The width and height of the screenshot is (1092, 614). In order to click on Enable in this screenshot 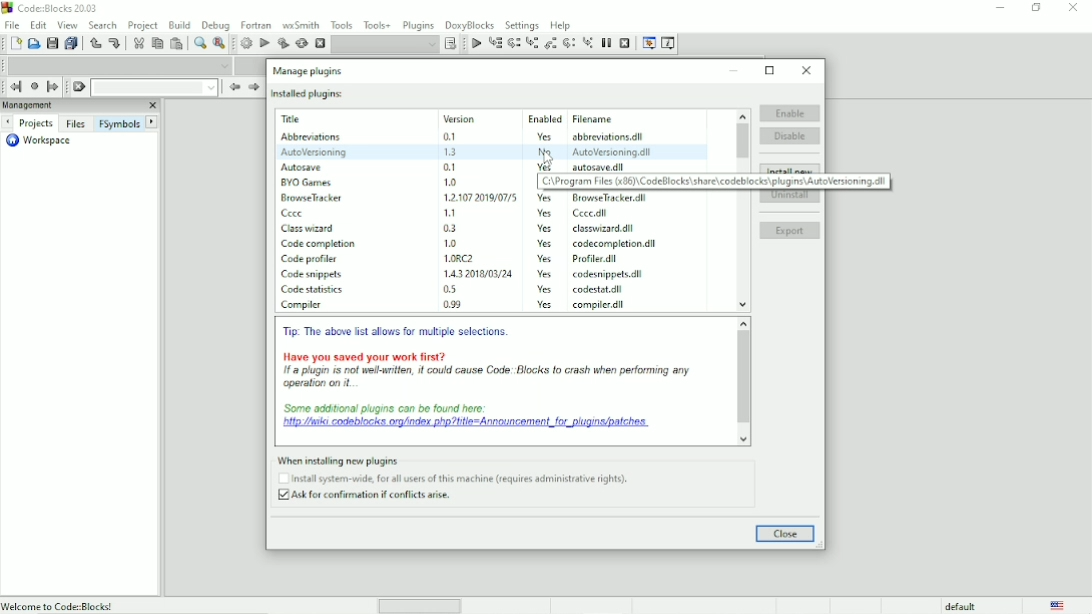, I will do `click(790, 113)`.